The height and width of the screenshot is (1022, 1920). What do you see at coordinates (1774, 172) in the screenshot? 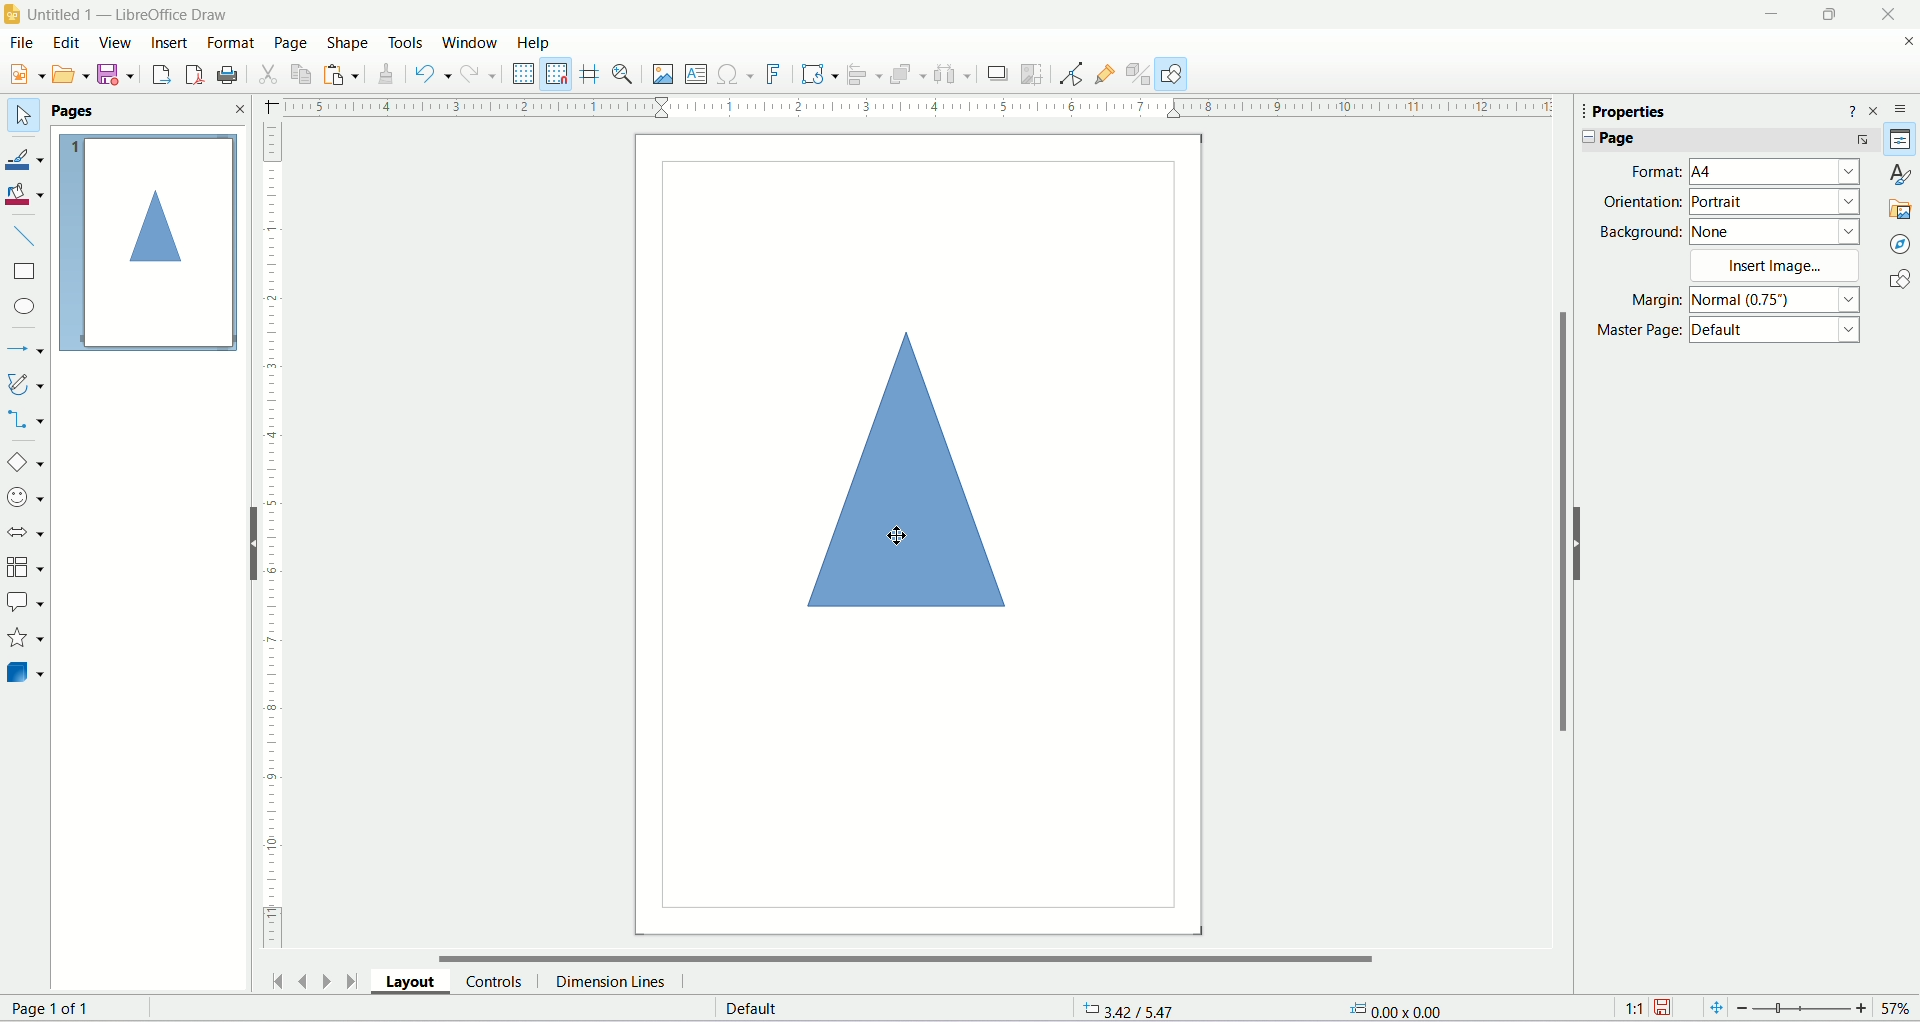
I see `A4` at bounding box center [1774, 172].